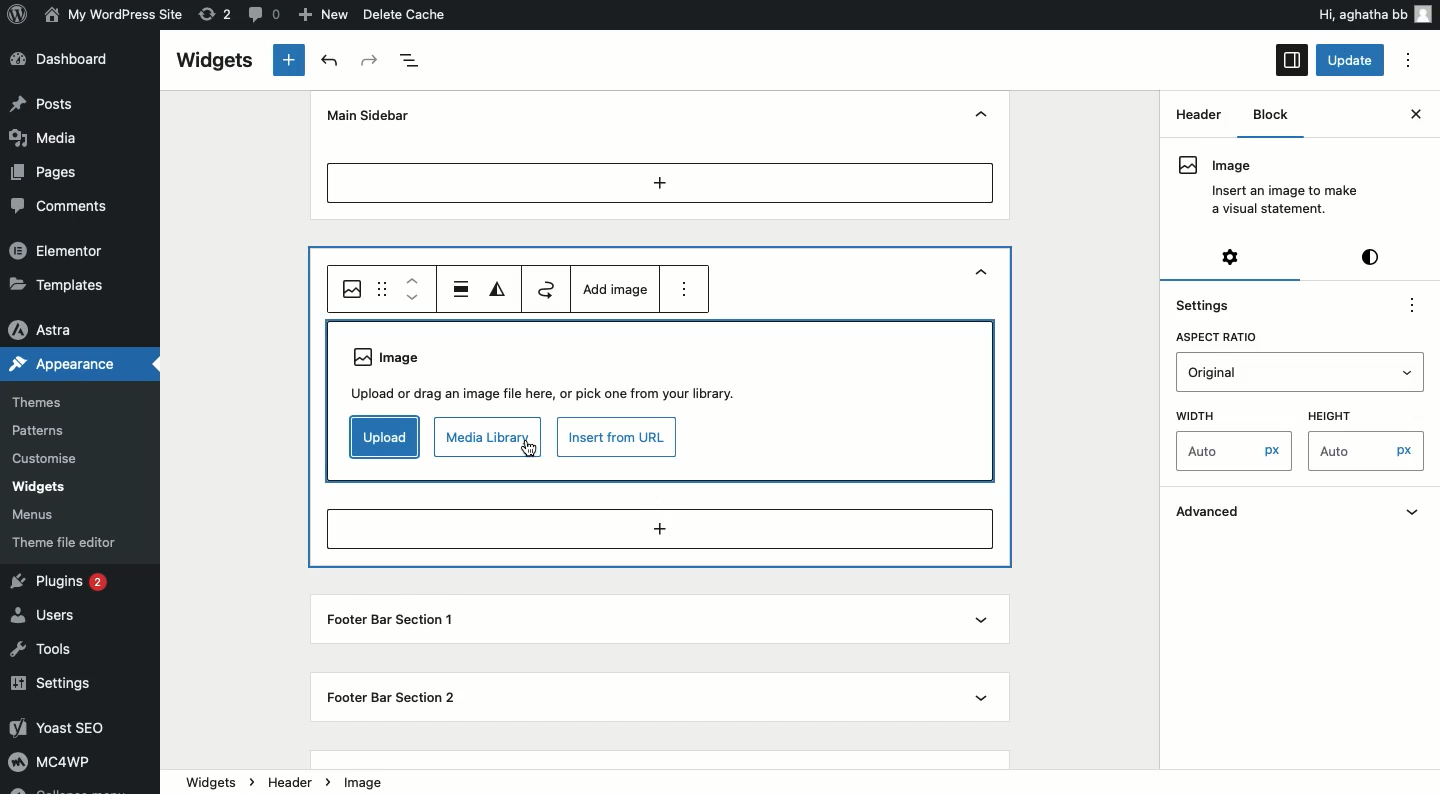 The height and width of the screenshot is (794, 1440). What do you see at coordinates (533, 453) in the screenshot?
I see `Cursor` at bounding box center [533, 453].